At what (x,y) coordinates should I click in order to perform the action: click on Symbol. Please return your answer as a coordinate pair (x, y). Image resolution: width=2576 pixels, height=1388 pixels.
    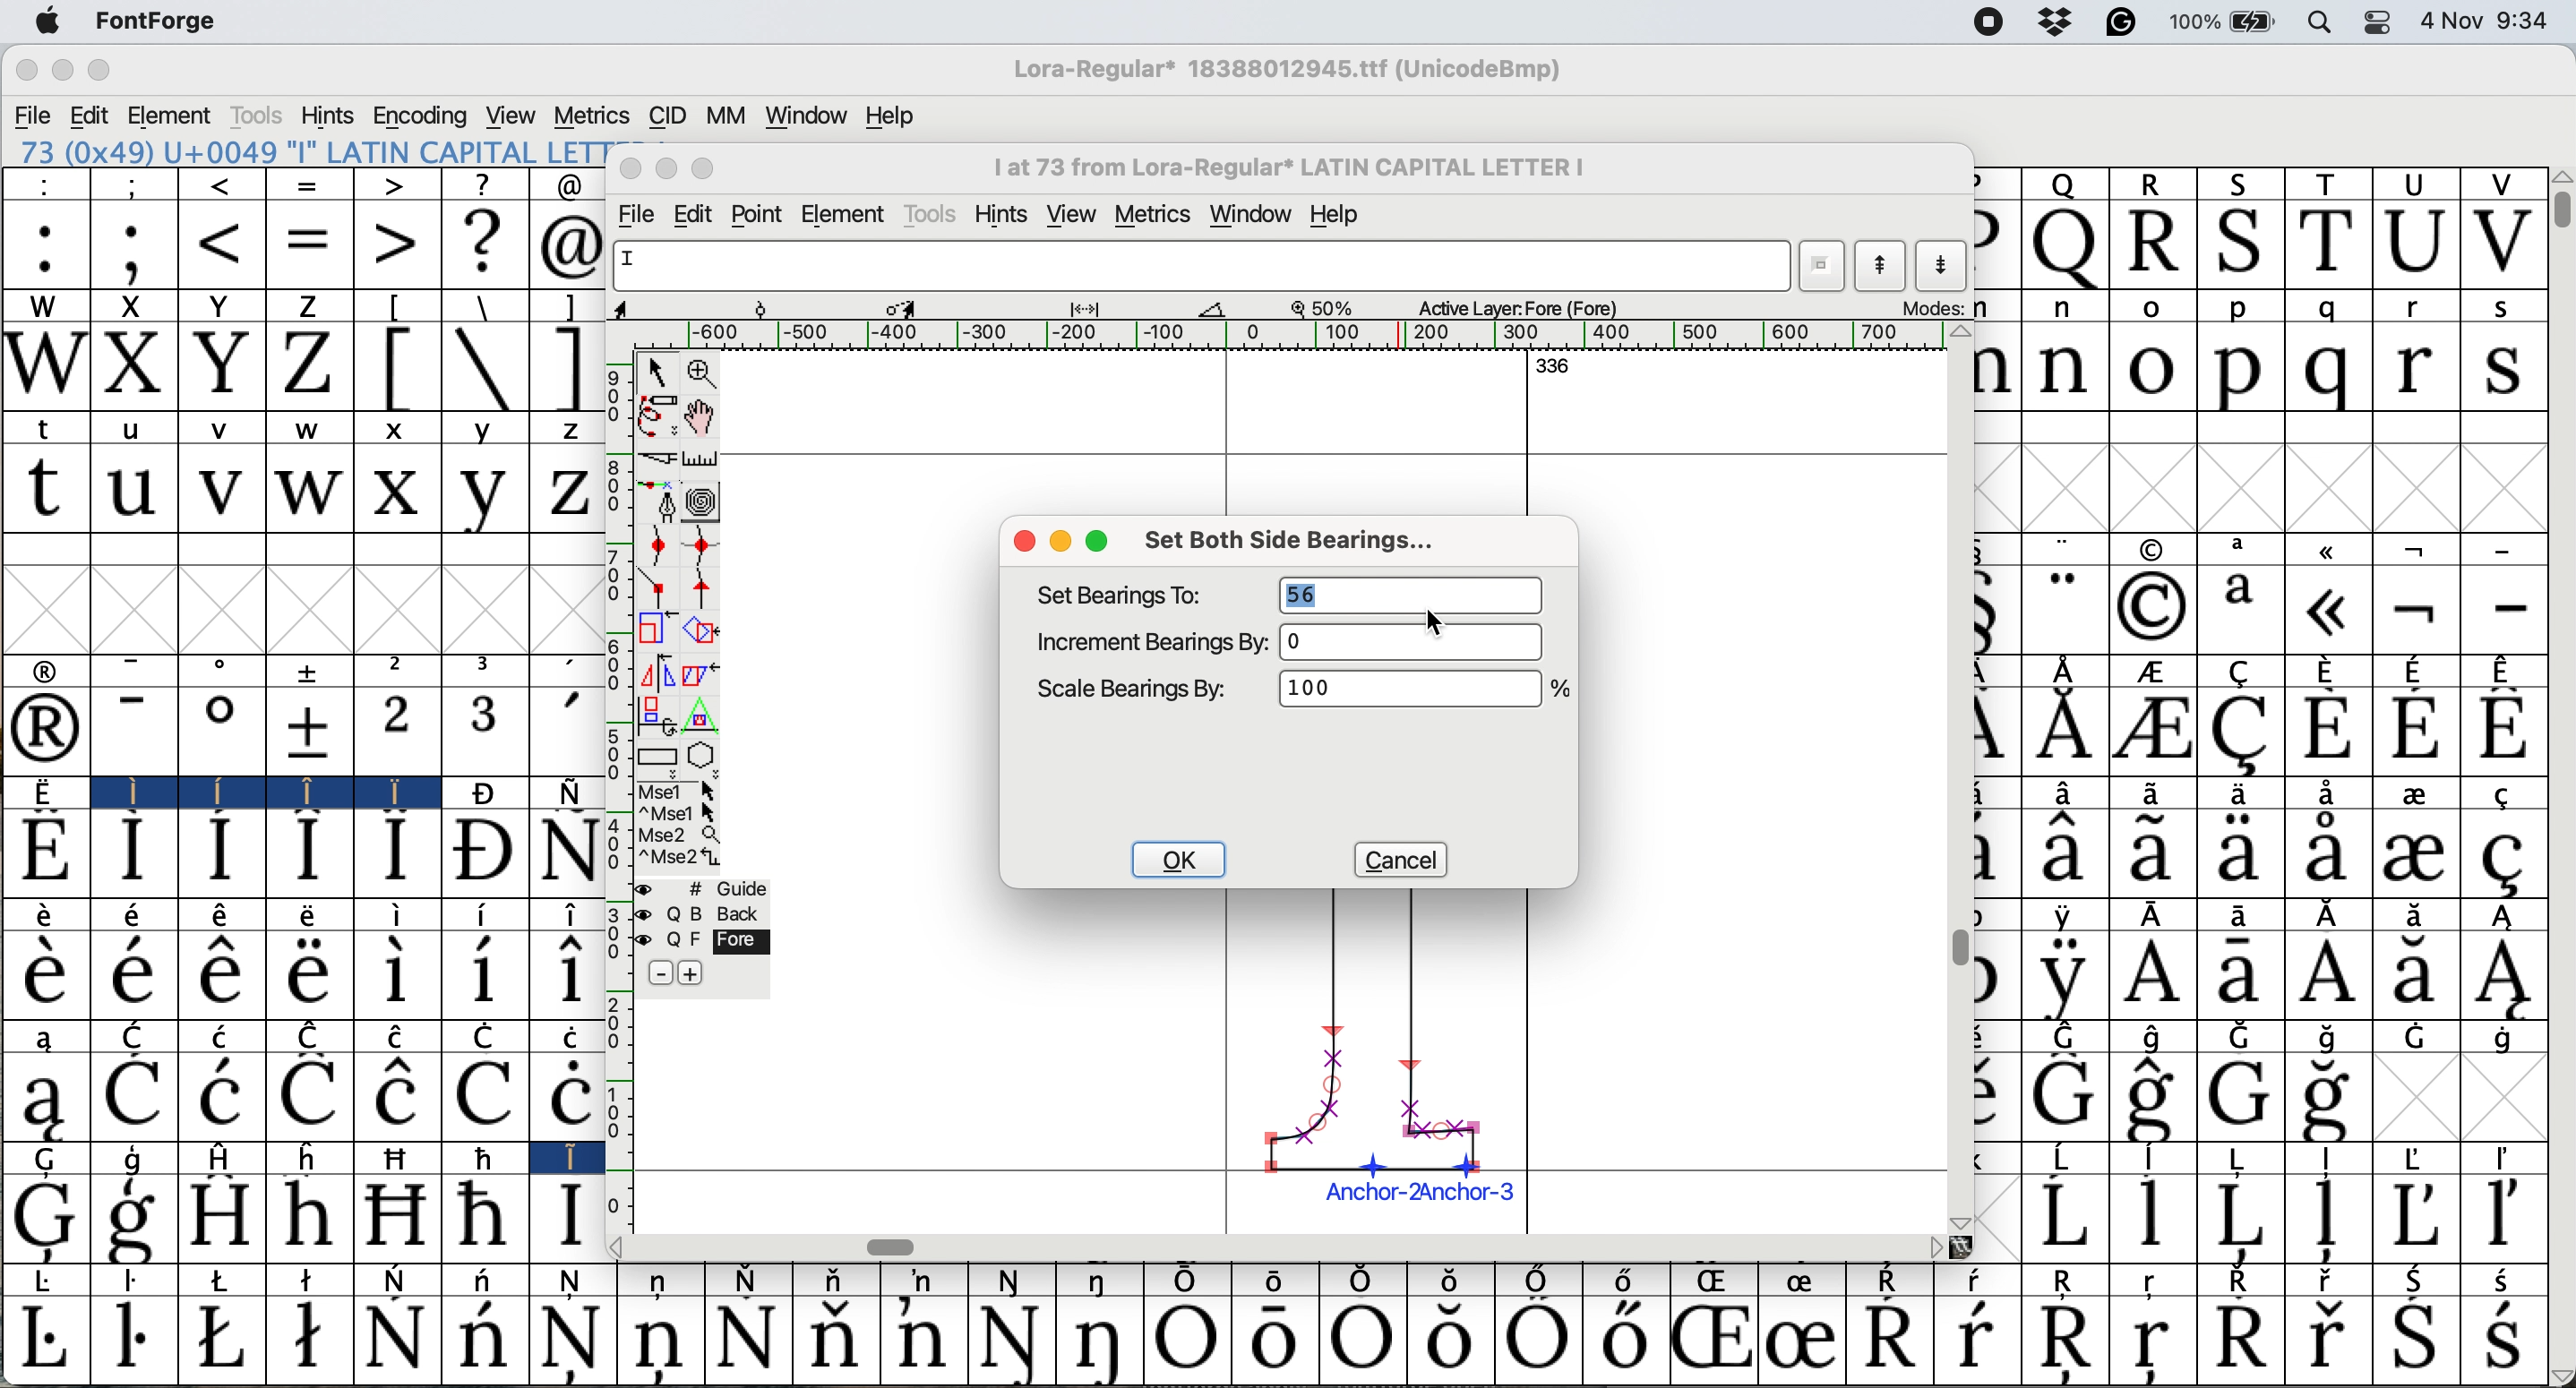
    Looking at the image, I should click on (1012, 1282).